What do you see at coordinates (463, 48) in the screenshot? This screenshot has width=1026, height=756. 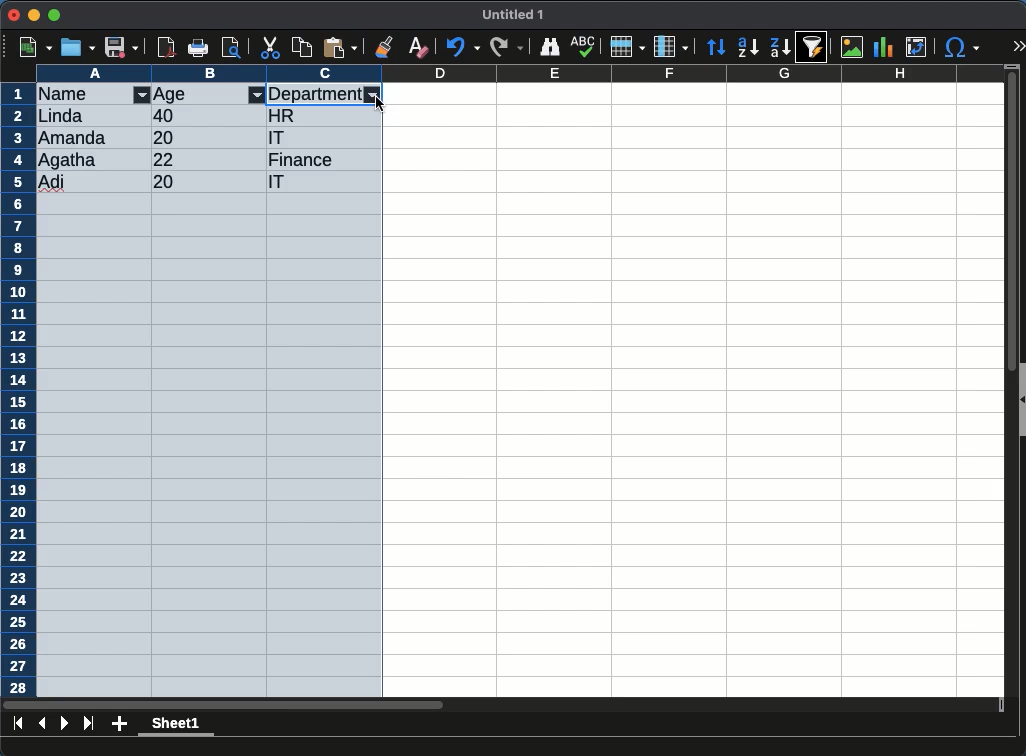 I see `undo` at bounding box center [463, 48].